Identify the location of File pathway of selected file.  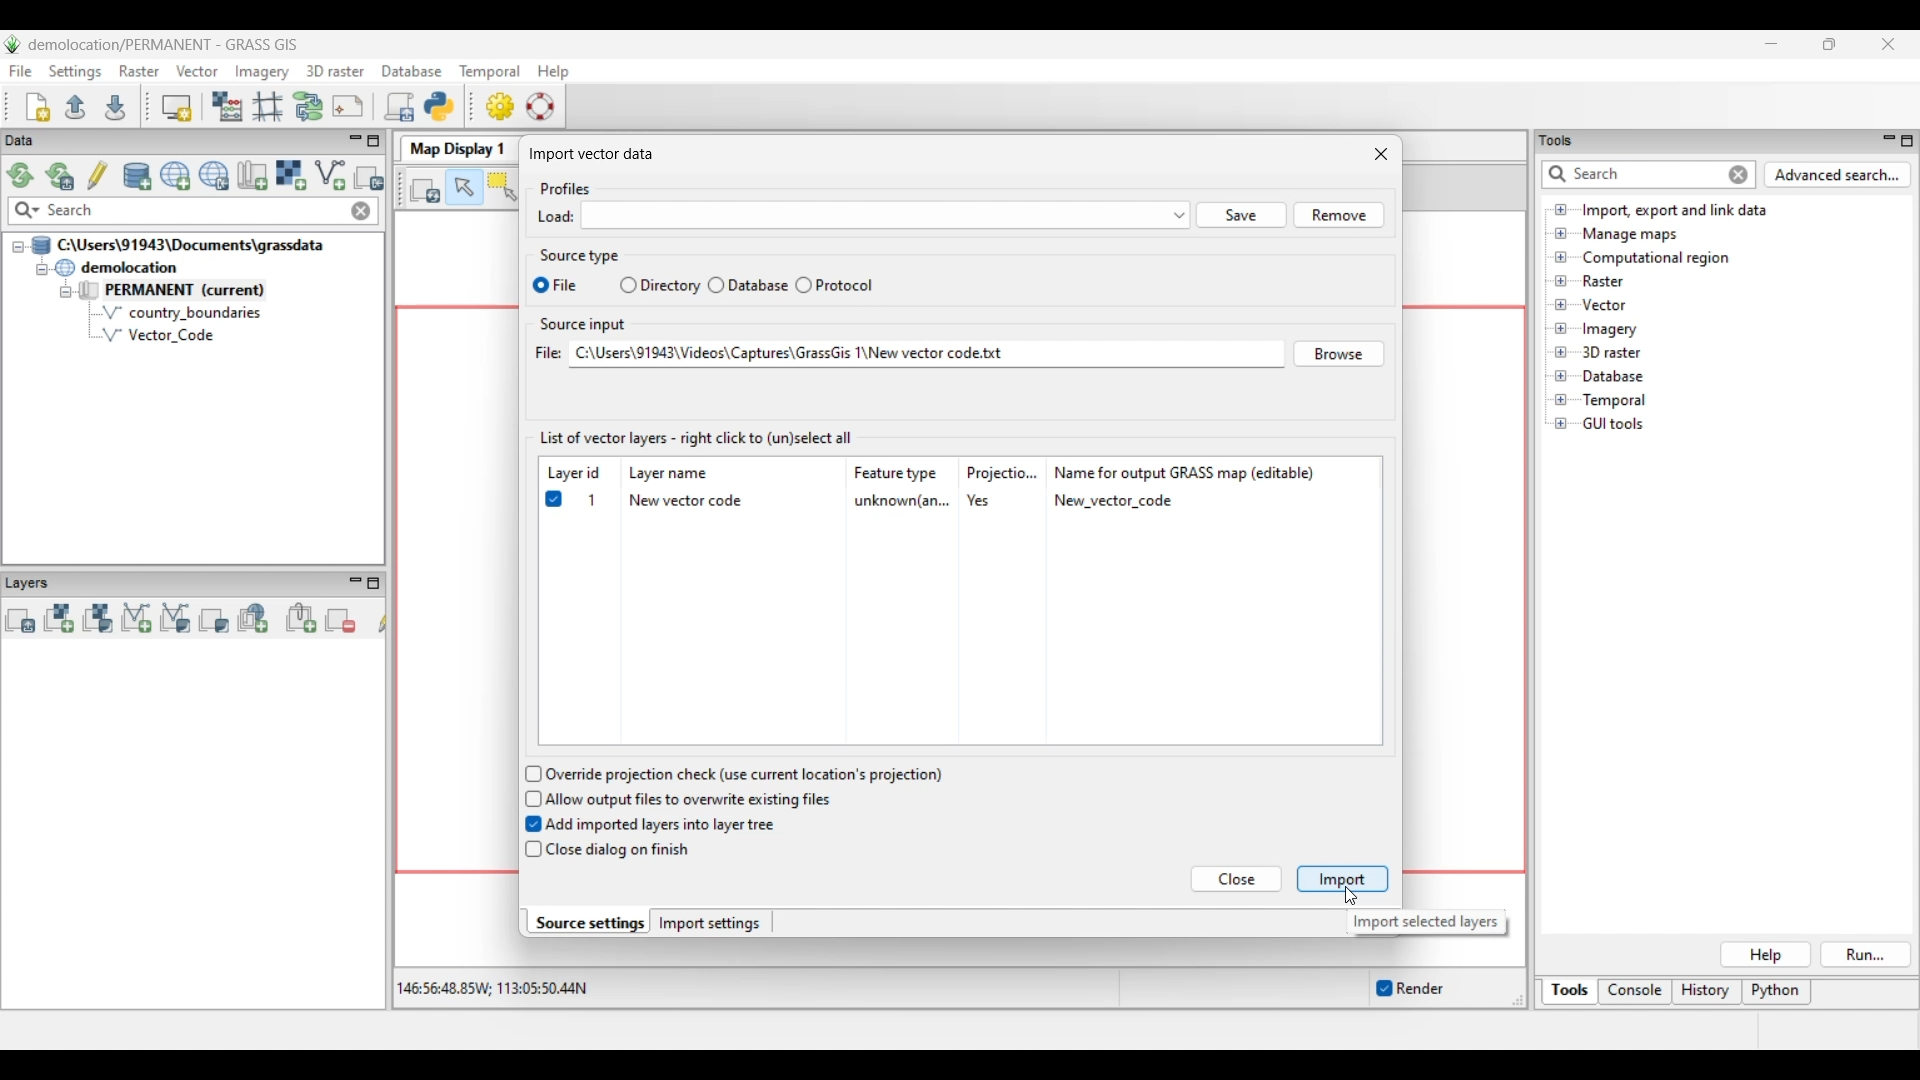
(926, 354).